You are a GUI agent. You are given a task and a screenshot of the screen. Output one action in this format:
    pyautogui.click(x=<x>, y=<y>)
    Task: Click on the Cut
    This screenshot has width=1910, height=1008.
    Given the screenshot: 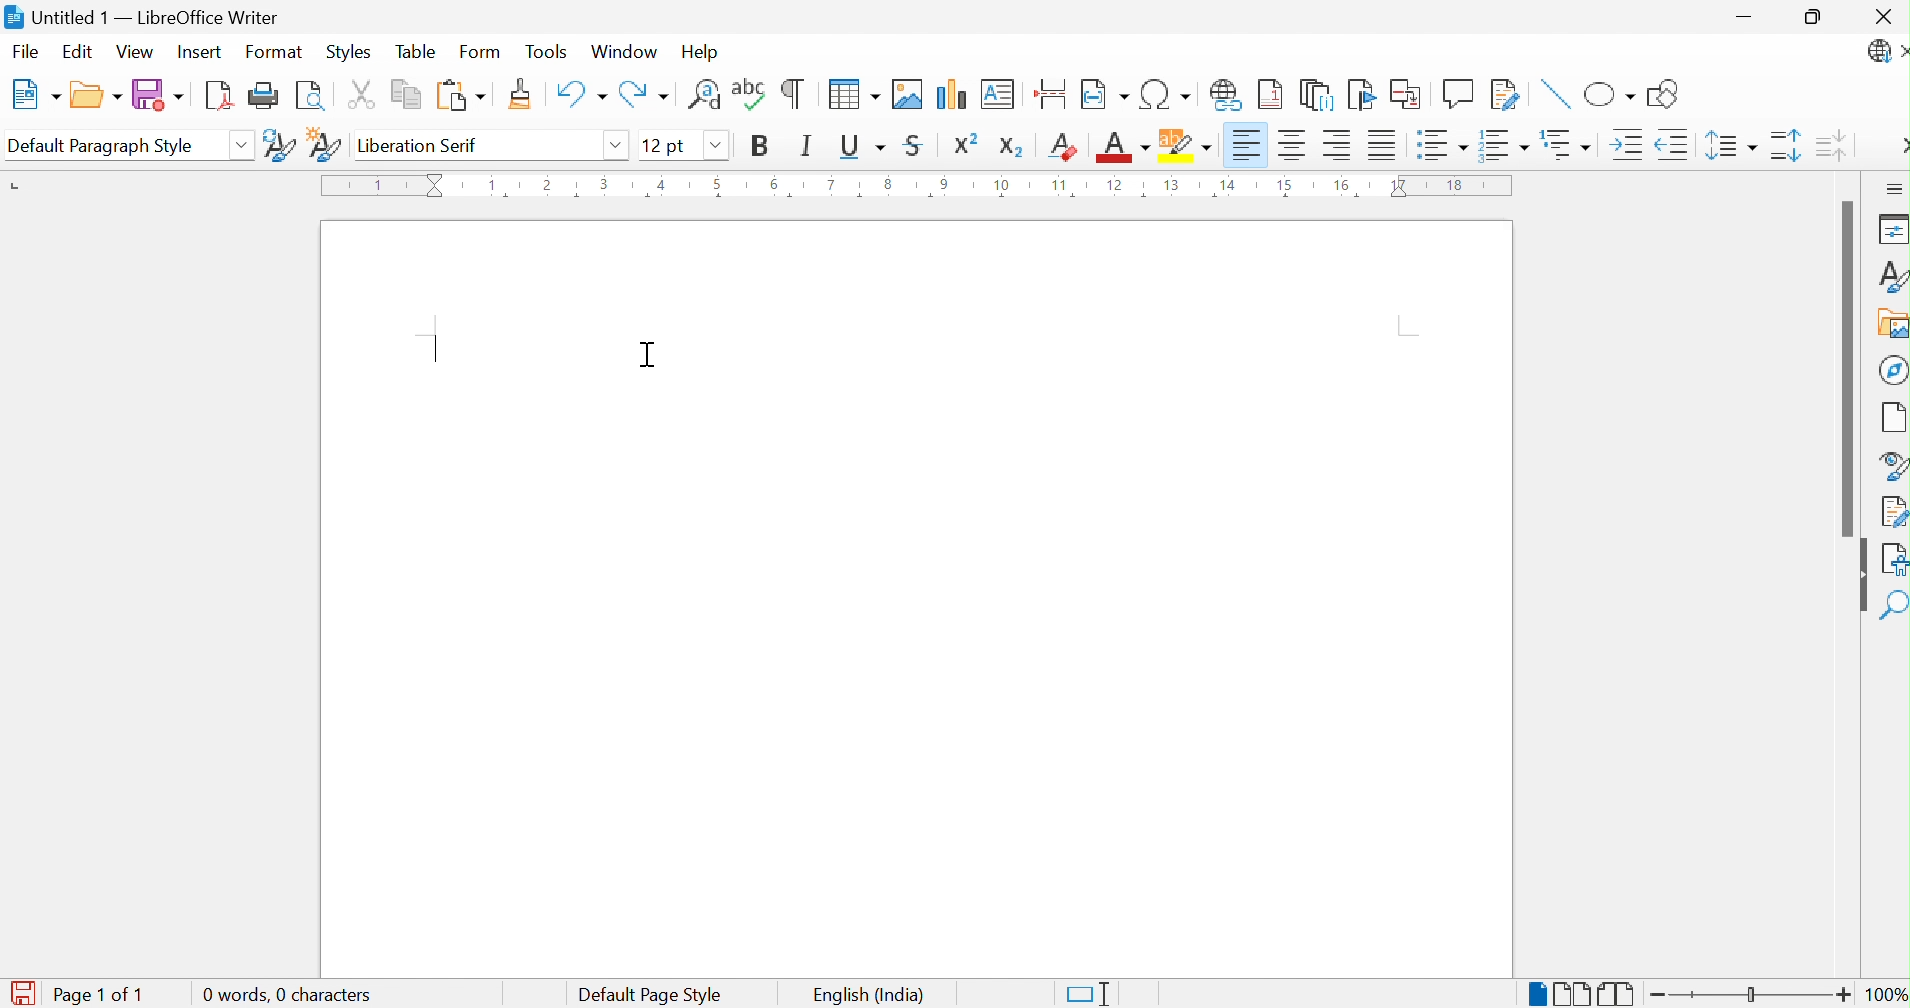 What is the action you would take?
    pyautogui.click(x=359, y=94)
    